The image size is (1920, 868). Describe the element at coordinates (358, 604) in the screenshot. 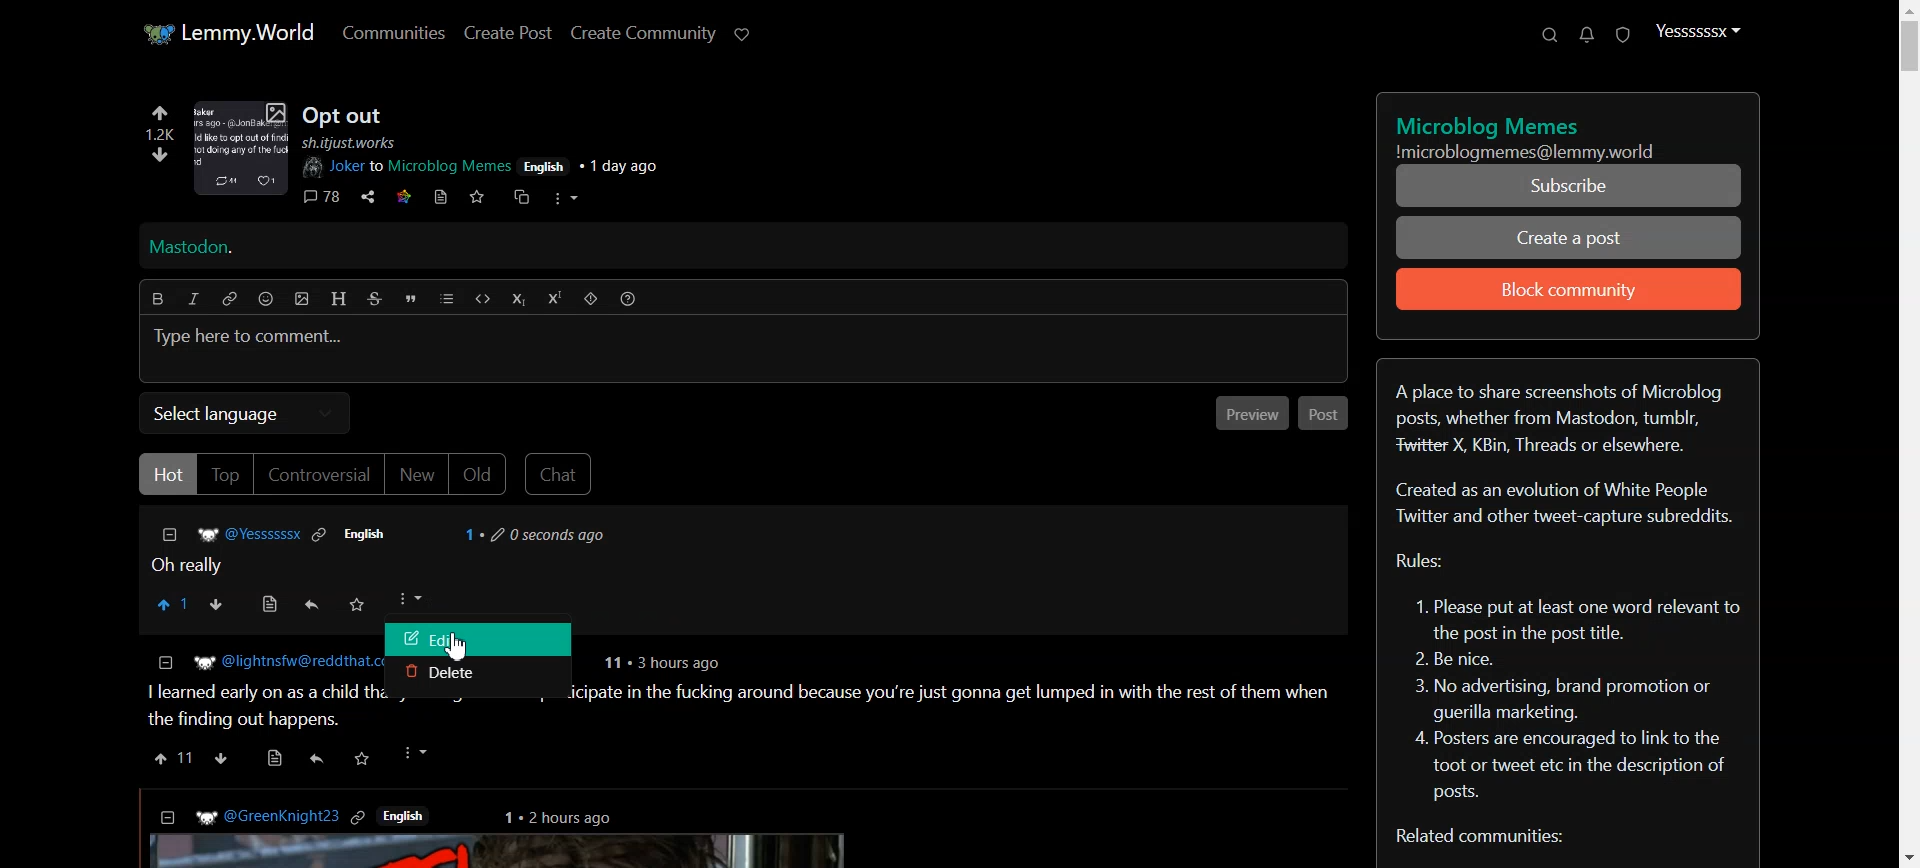

I see `Save ` at that location.